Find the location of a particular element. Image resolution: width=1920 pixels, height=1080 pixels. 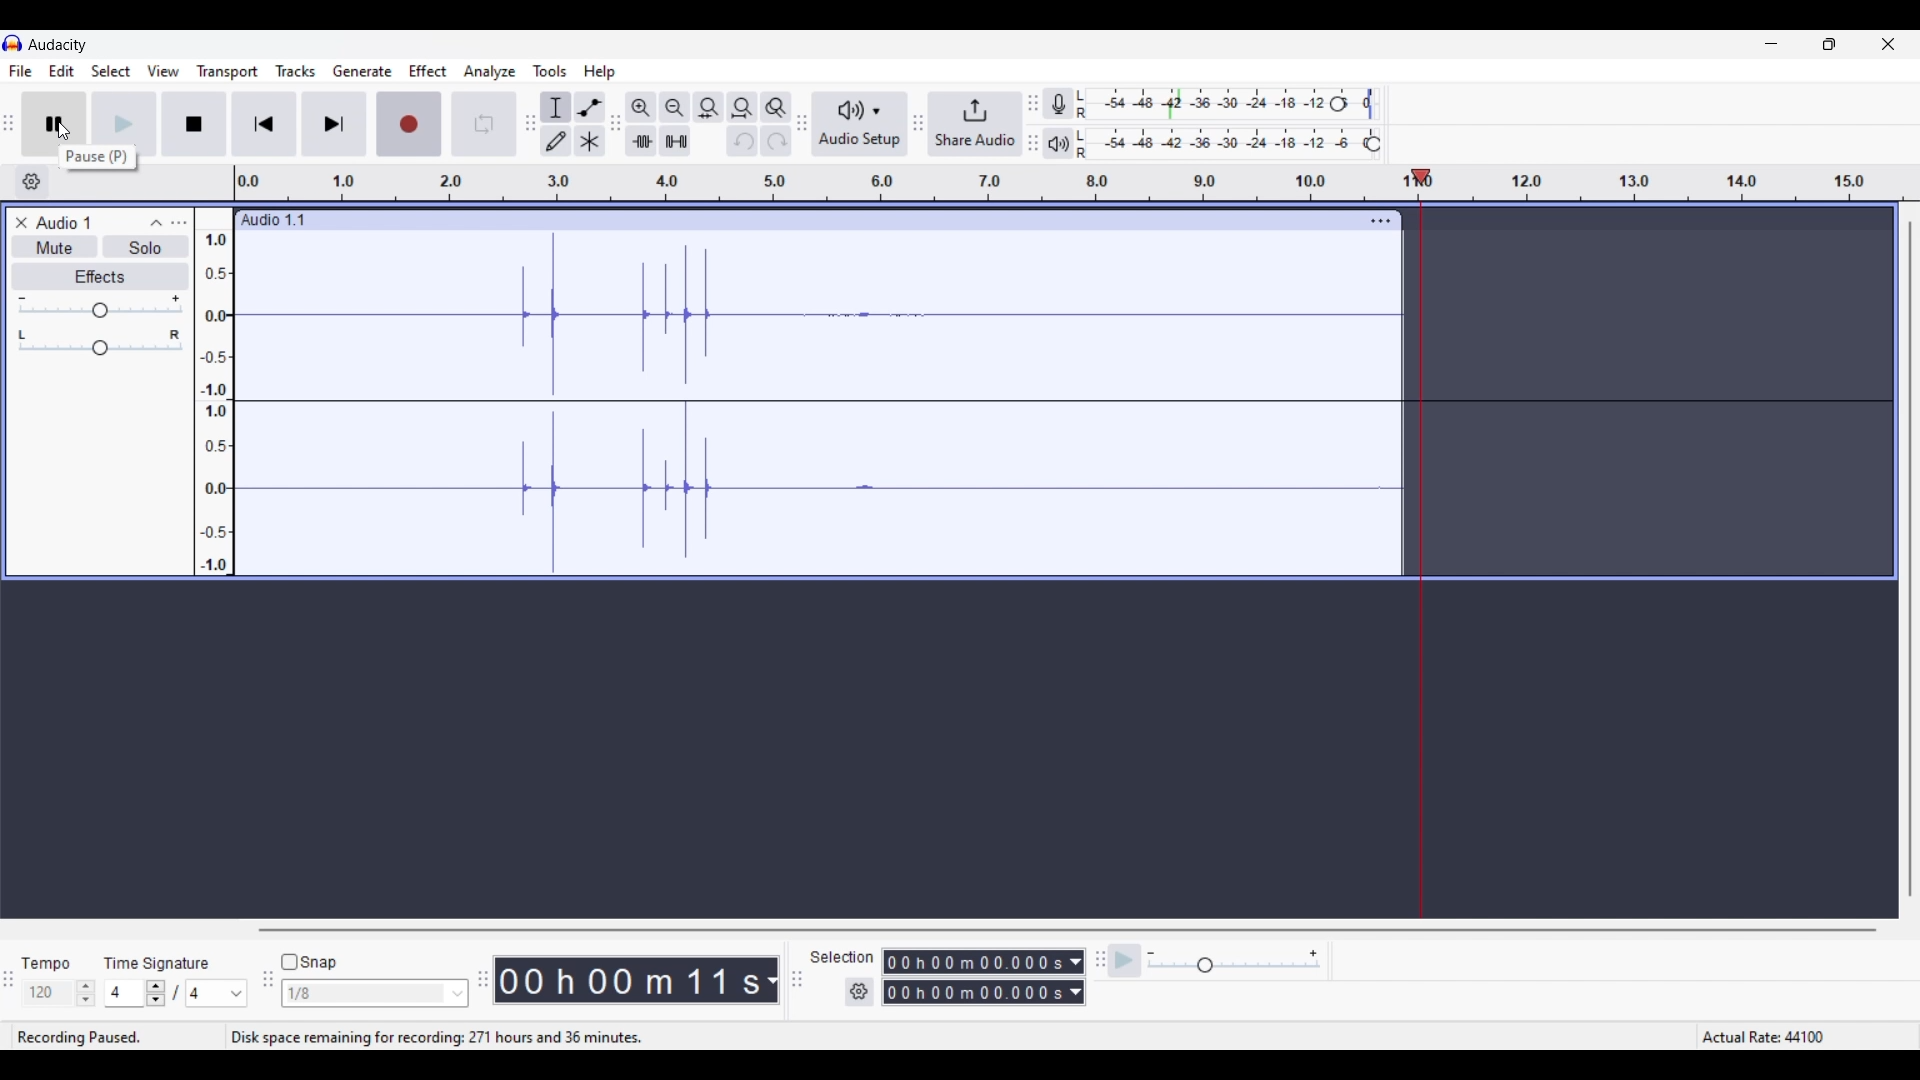

Change Pan is located at coordinates (101, 350).